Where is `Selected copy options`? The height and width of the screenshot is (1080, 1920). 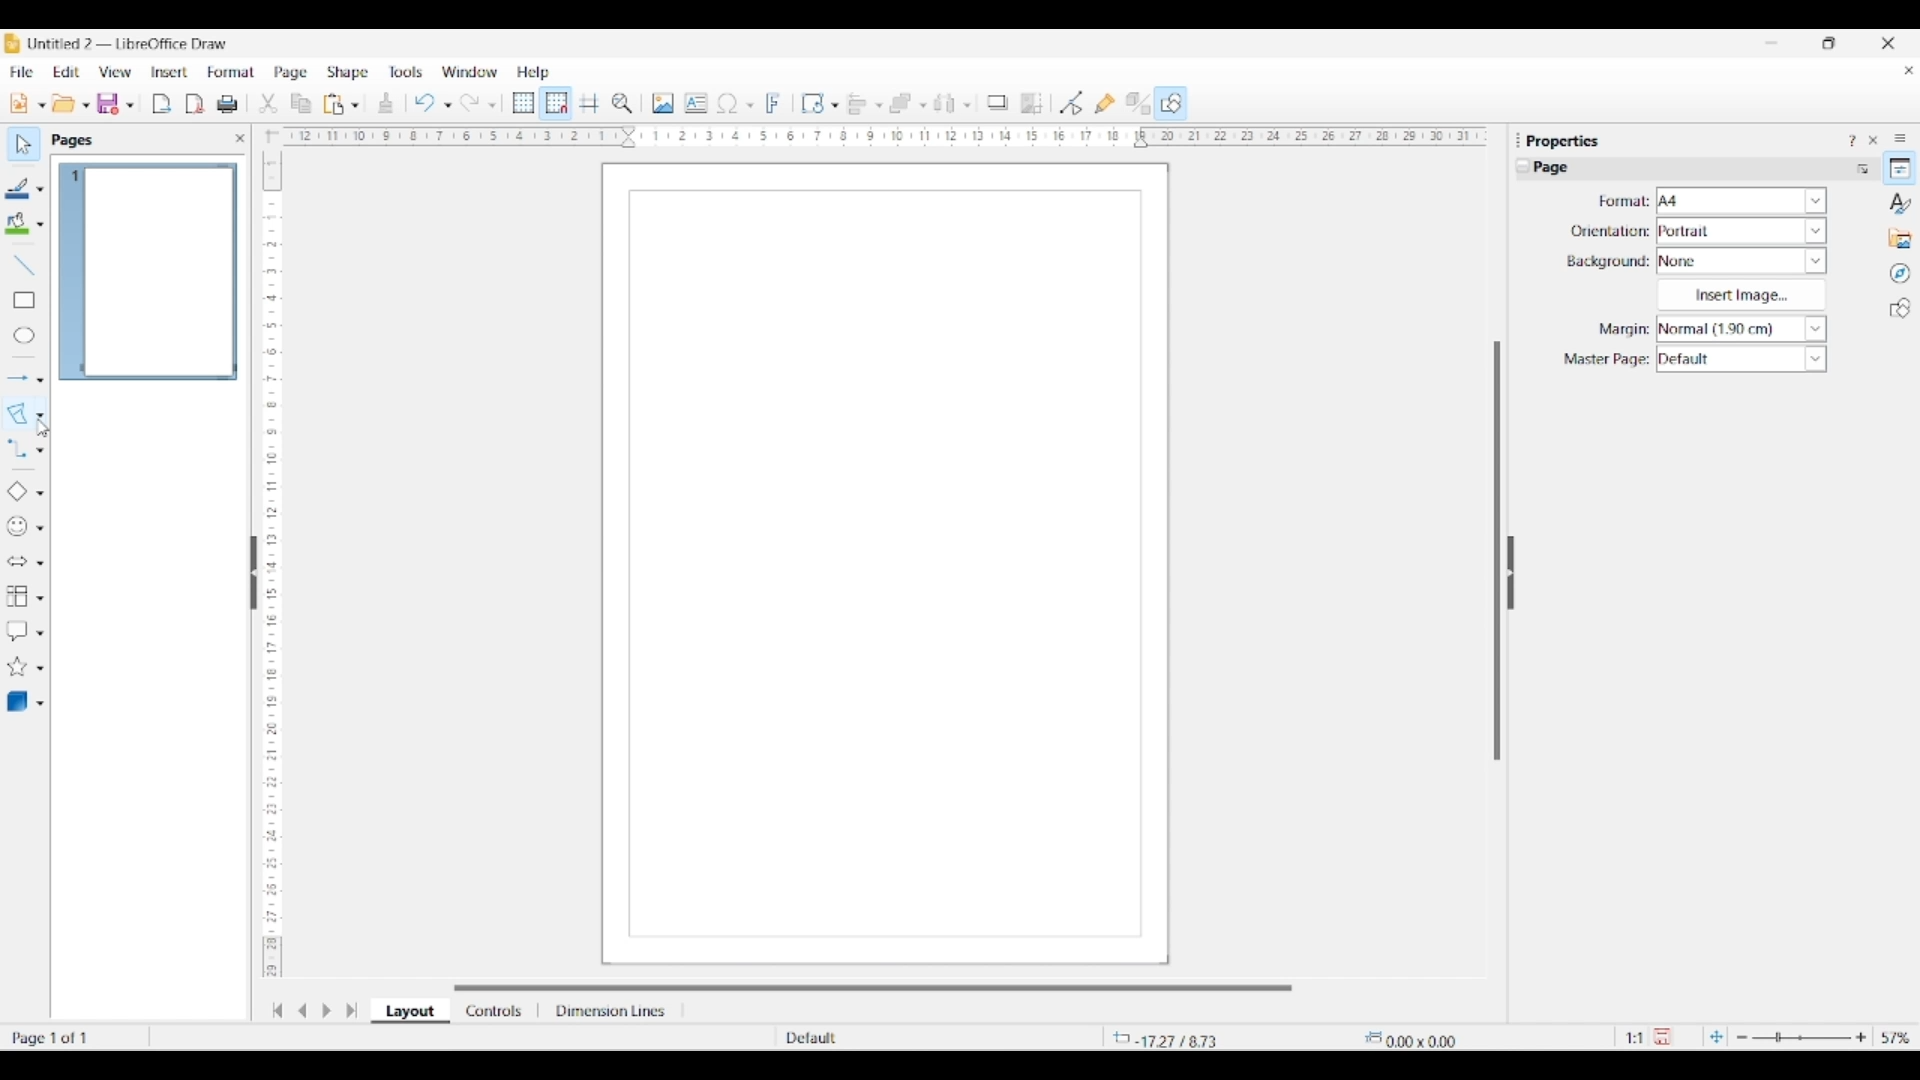 Selected copy options is located at coordinates (268, 104).